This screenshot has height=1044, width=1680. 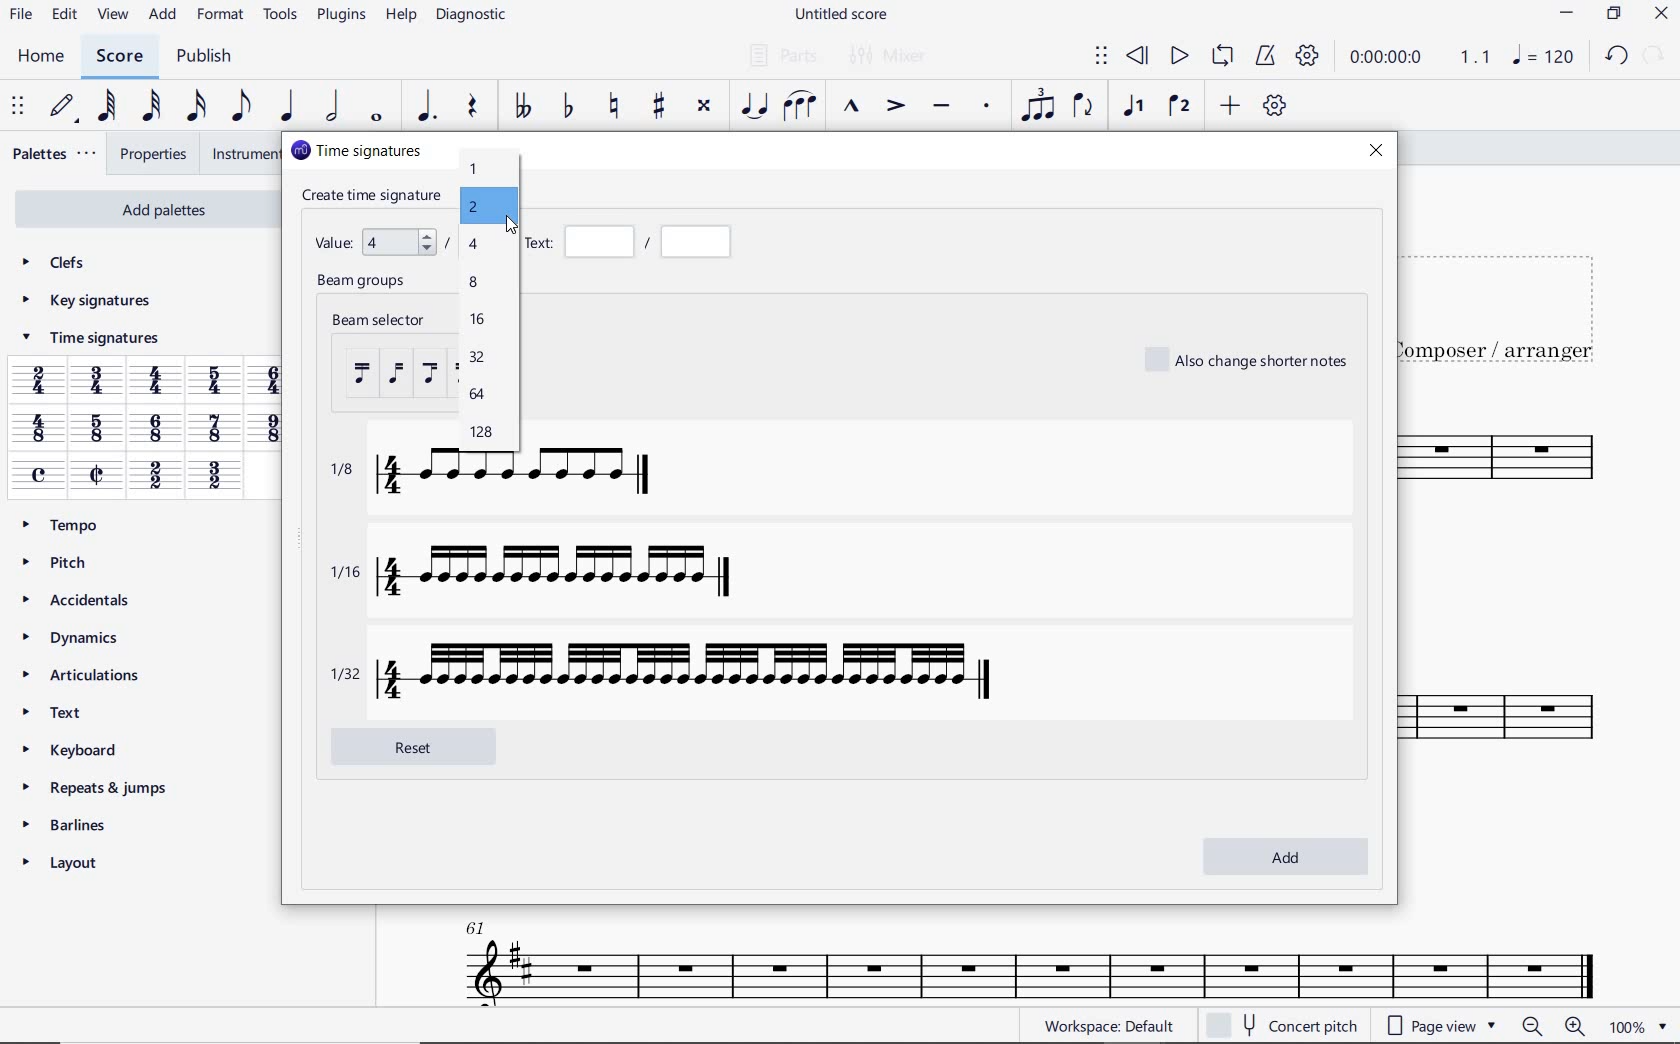 I want to click on PLAY SPEED, so click(x=1421, y=58).